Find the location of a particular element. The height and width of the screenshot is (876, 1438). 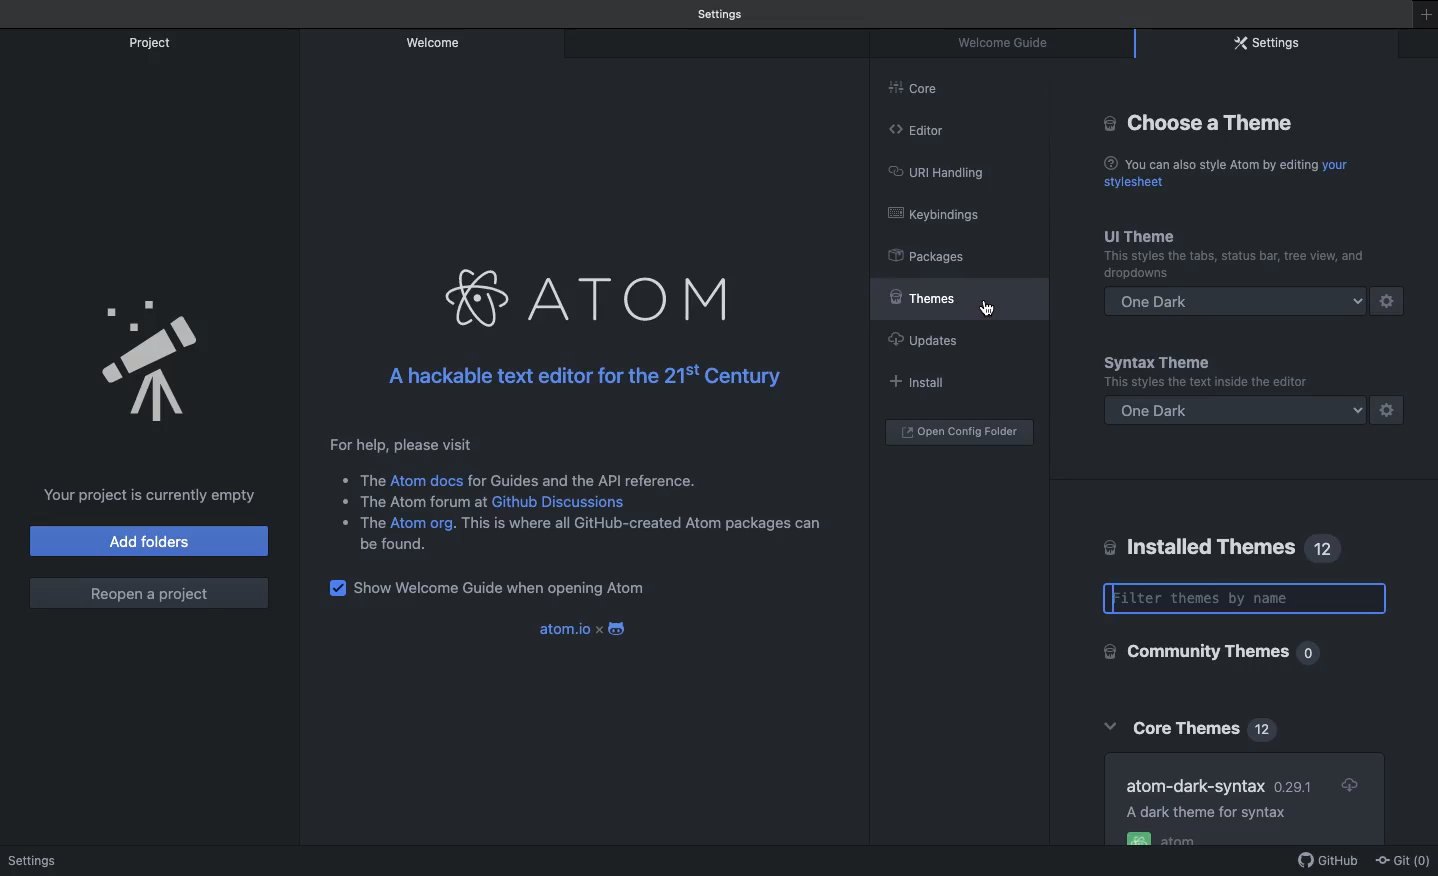

Project is located at coordinates (153, 42).